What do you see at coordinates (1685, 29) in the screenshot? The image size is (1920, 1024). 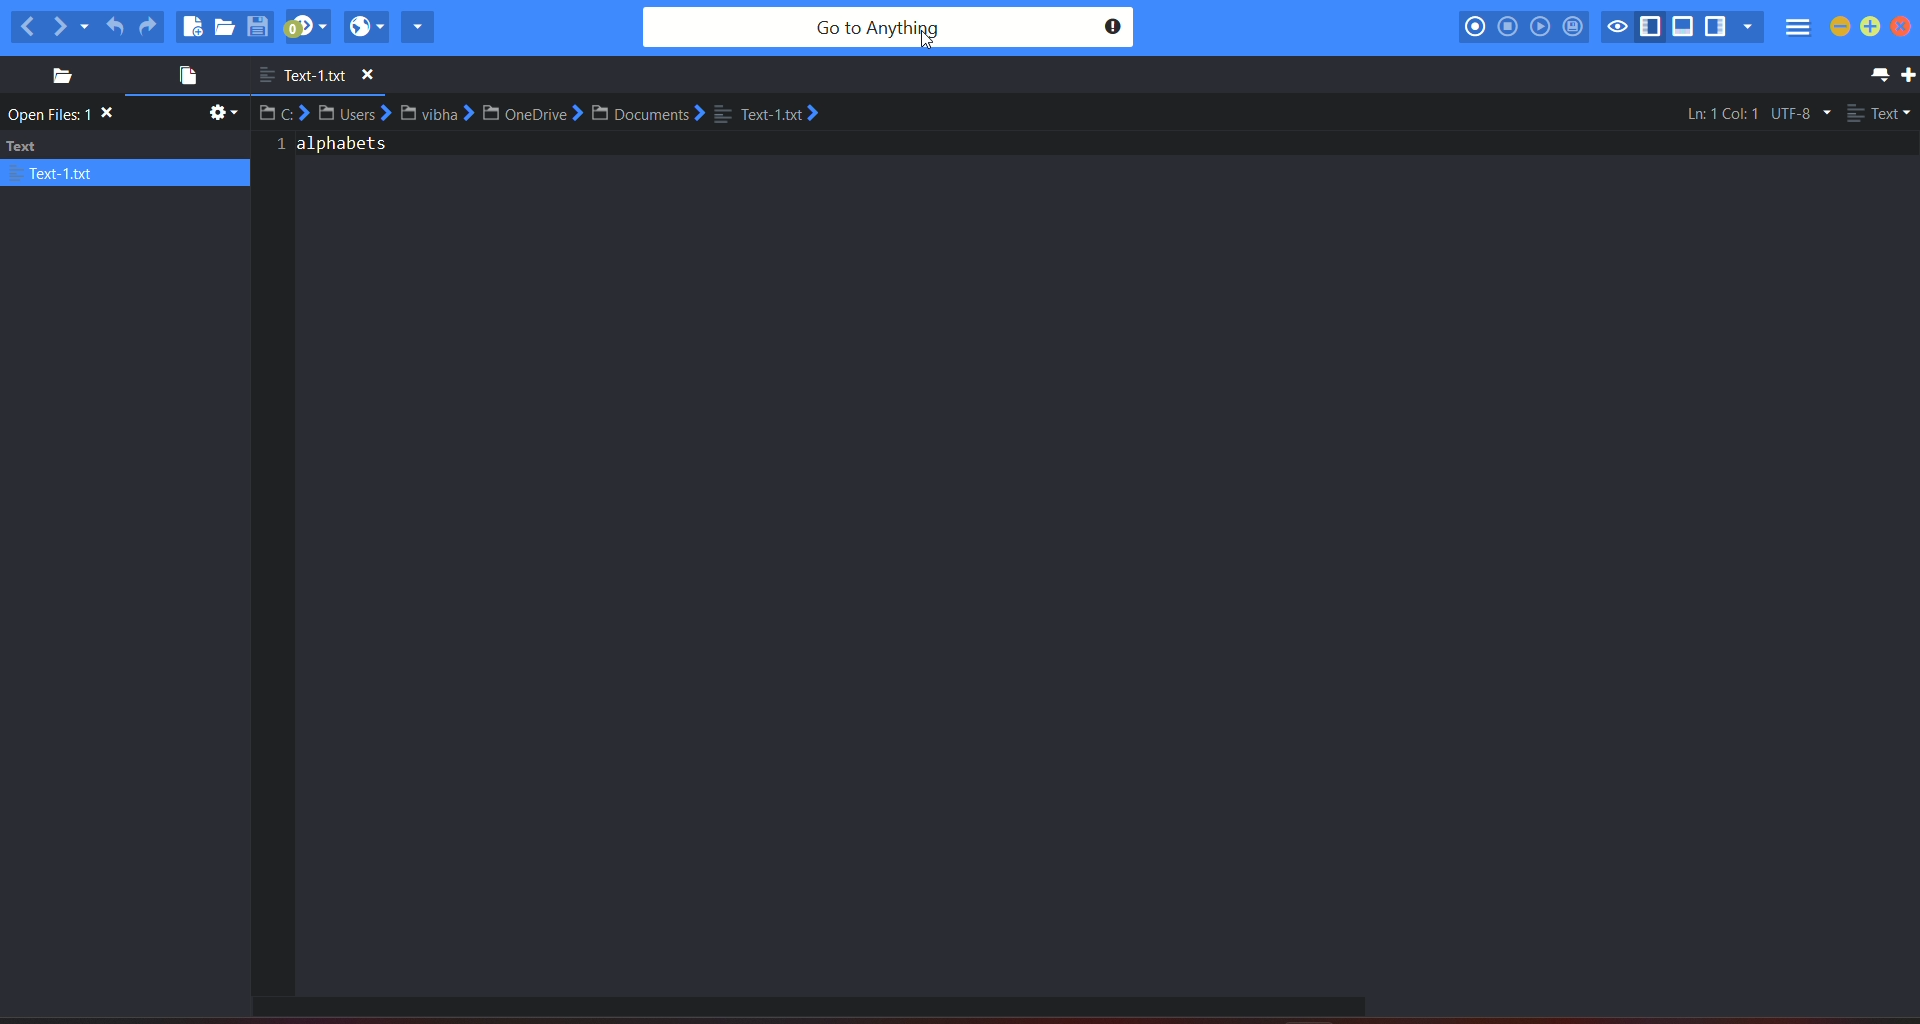 I see `show/hide bottom pane` at bounding box center [1685, 29].